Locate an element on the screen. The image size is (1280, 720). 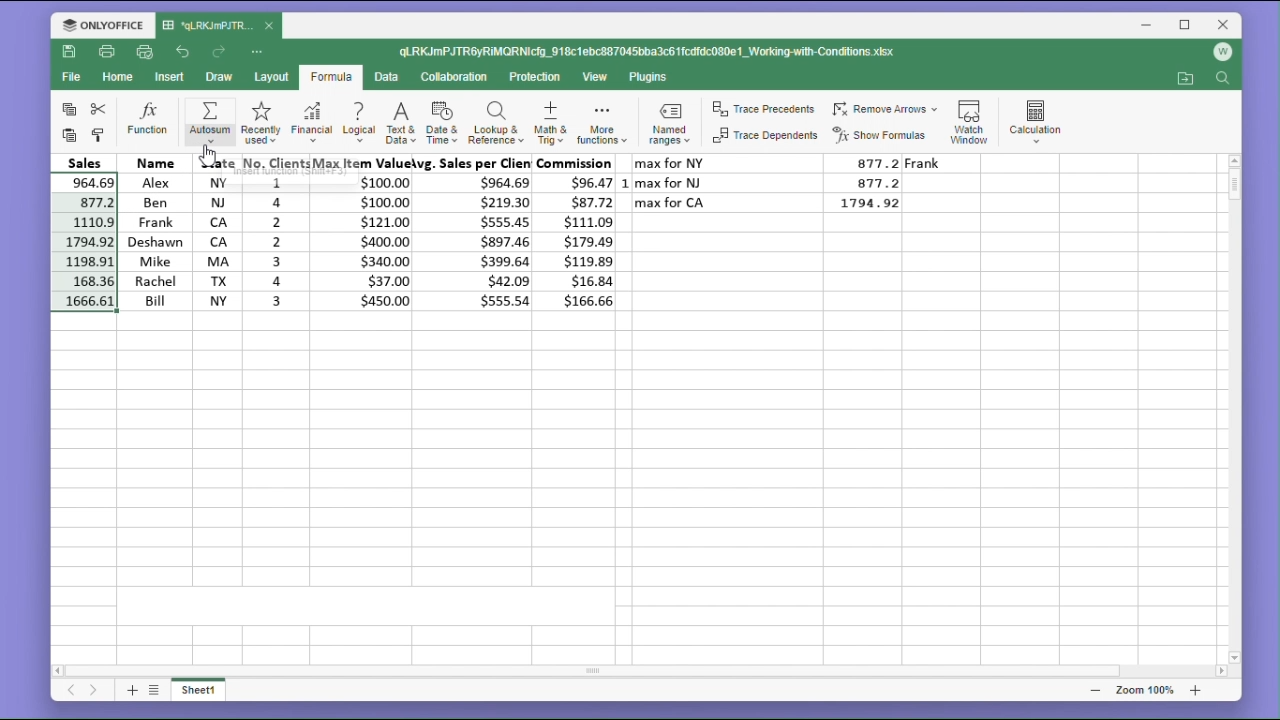
save is located at coordinates (70, 55).